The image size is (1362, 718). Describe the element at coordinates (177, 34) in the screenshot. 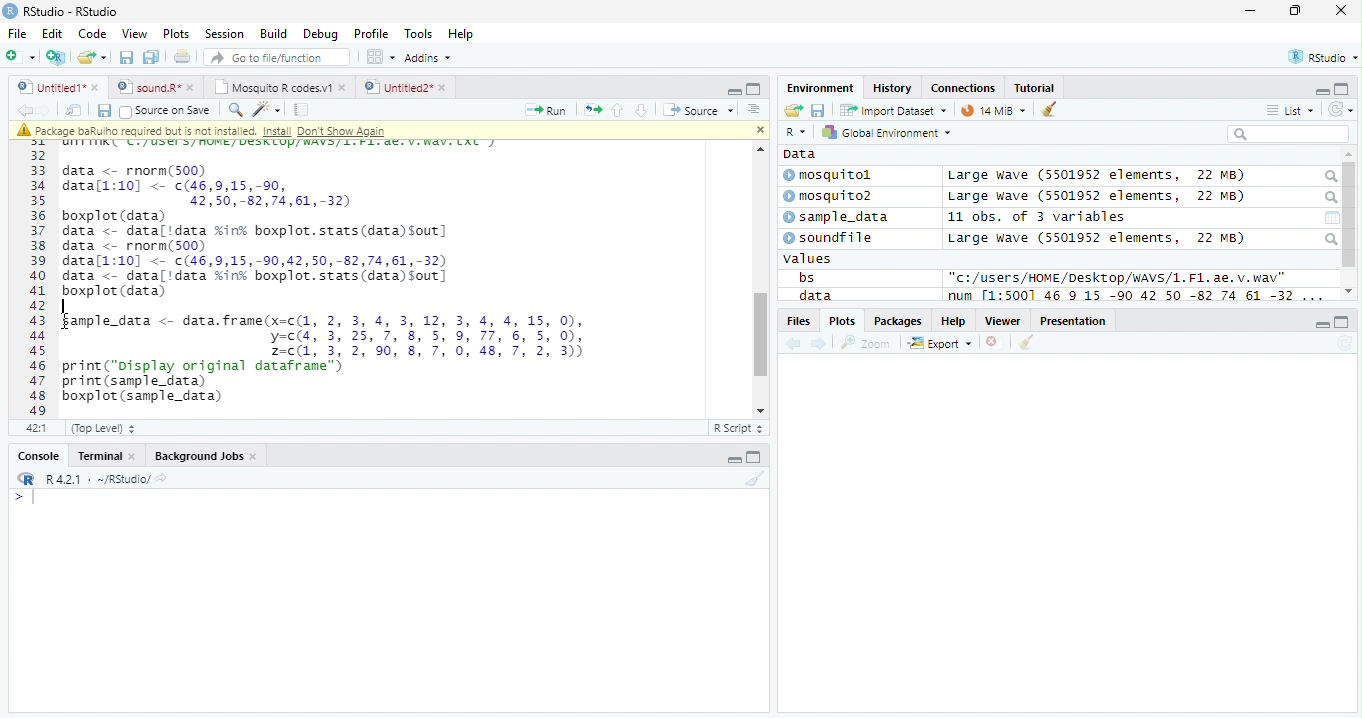

I see `Plots` at that location.